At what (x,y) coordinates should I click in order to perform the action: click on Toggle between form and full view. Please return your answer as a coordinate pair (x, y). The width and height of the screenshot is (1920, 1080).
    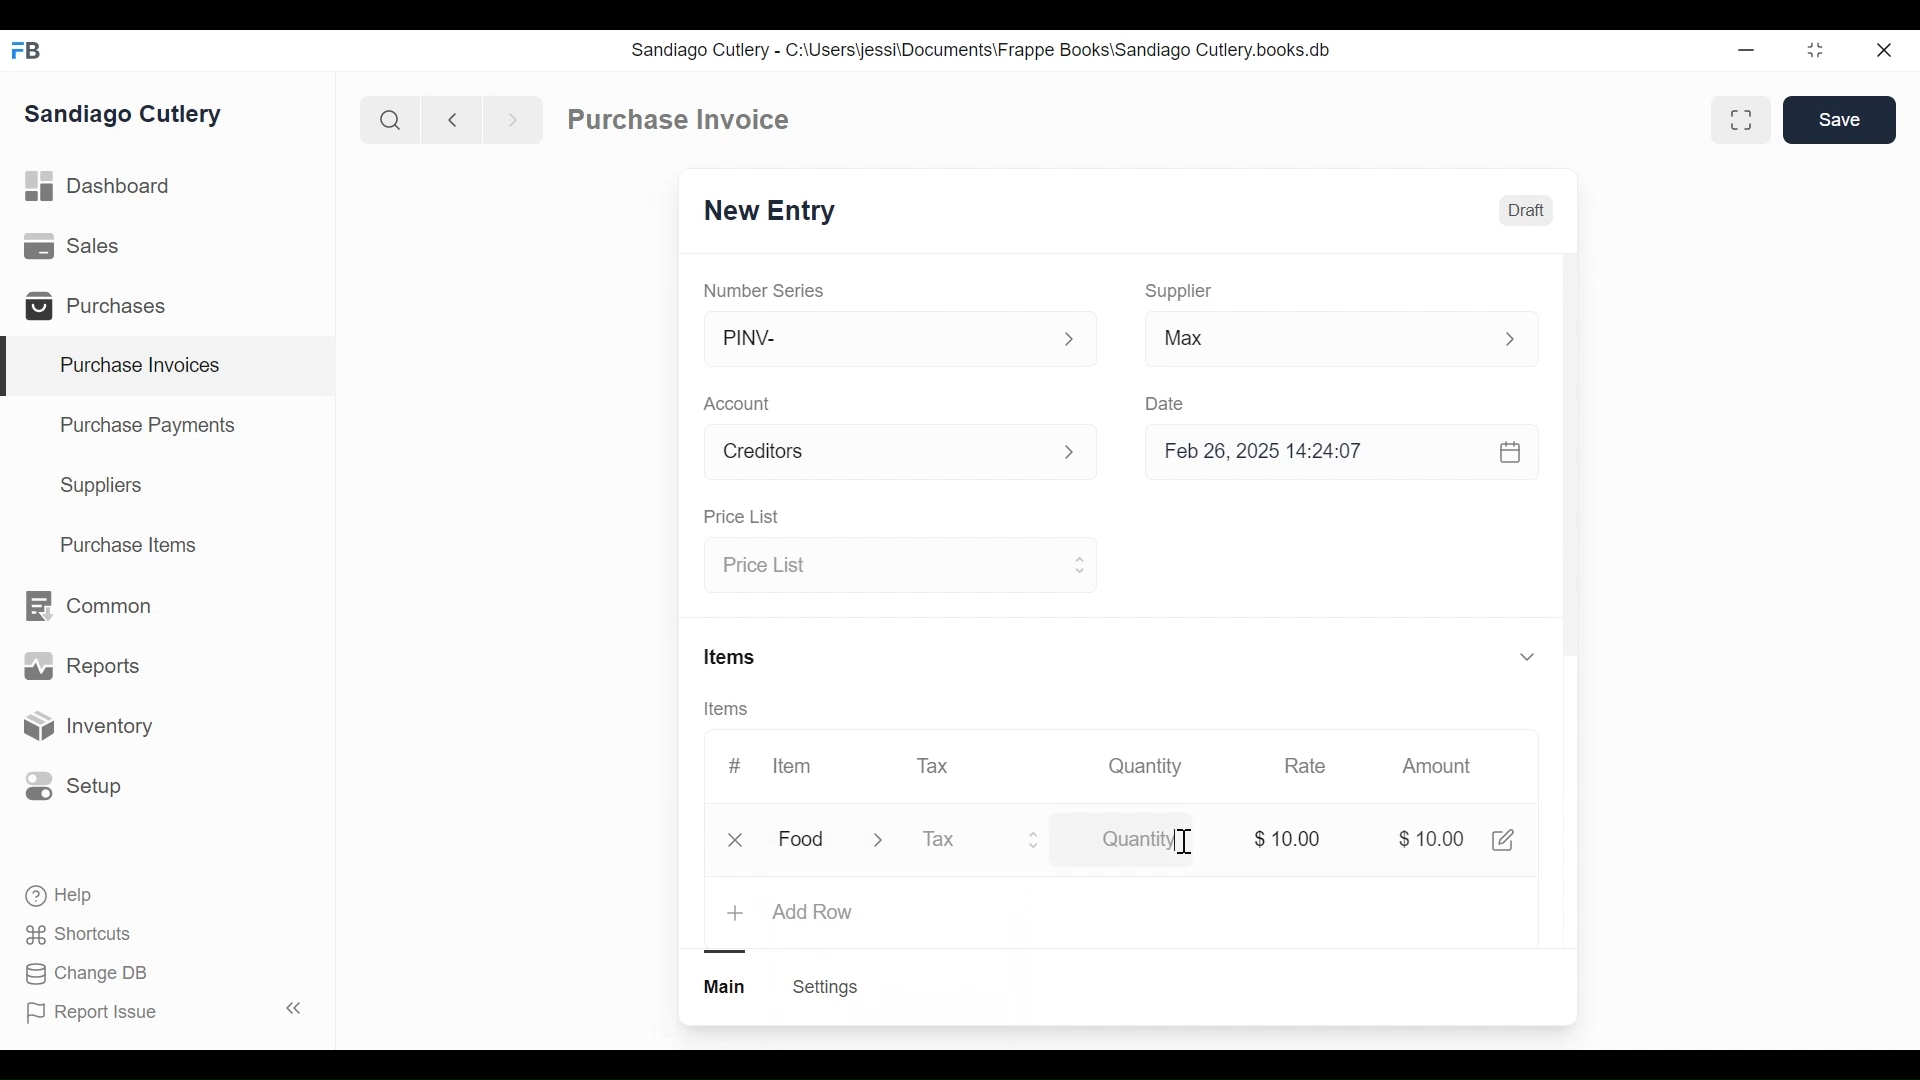
    Looking at the image, I should click on (1742, 120).